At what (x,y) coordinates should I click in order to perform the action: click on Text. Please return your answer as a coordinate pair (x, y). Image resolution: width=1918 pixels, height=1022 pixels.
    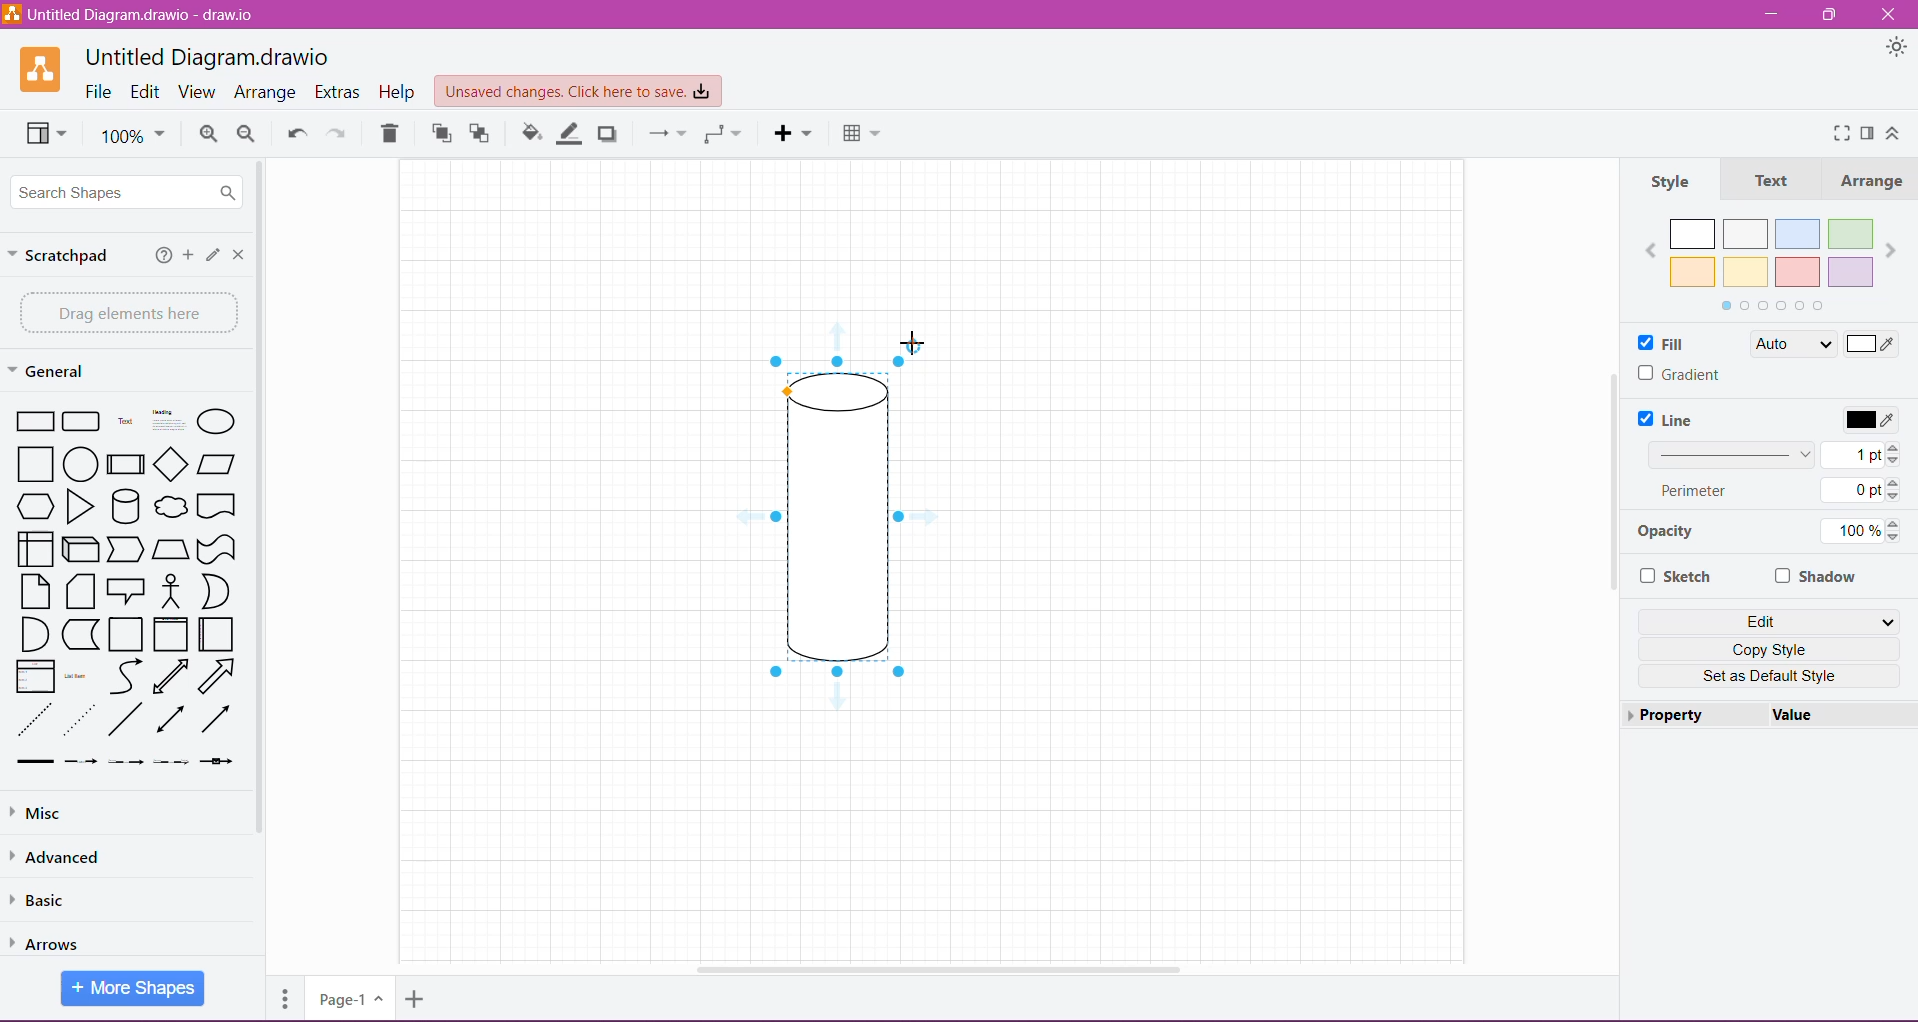
    Looking at the image, I should click on (1771, 180).